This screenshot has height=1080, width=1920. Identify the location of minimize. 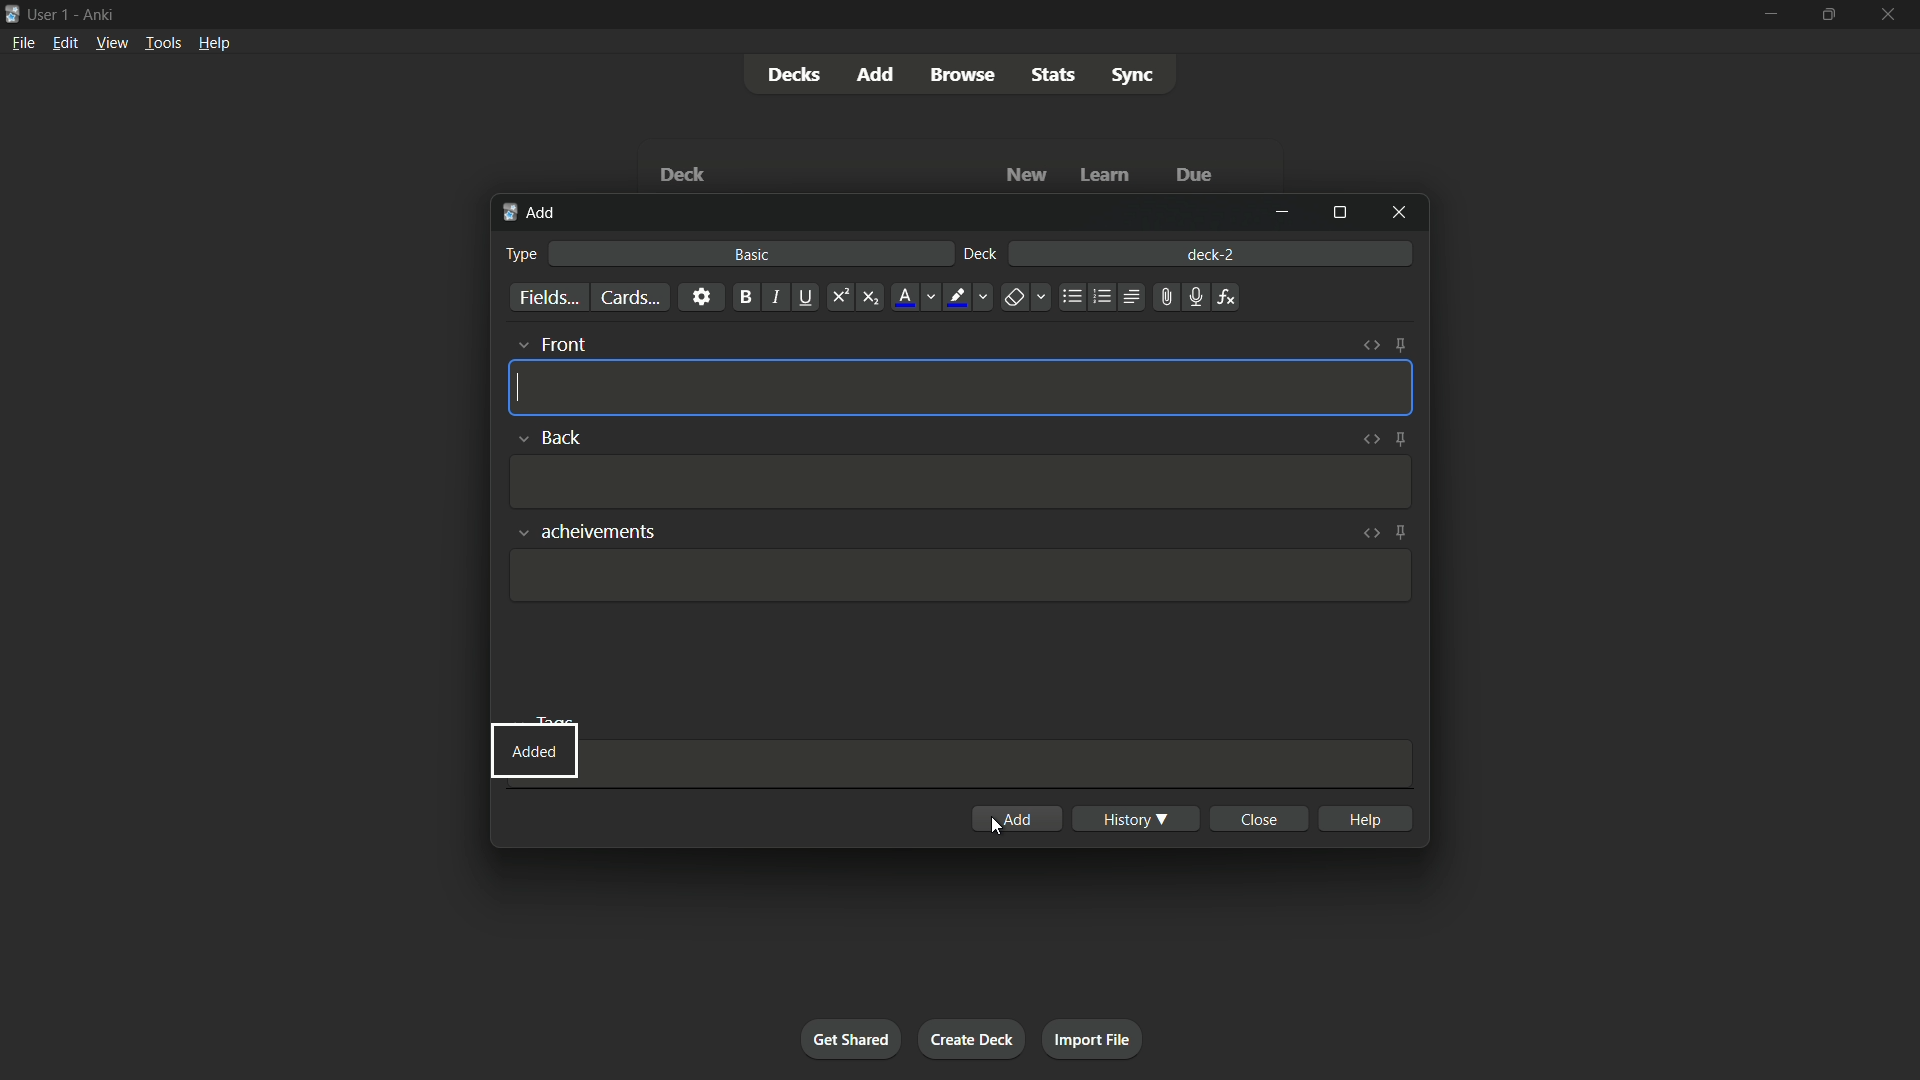
(1282, 213).